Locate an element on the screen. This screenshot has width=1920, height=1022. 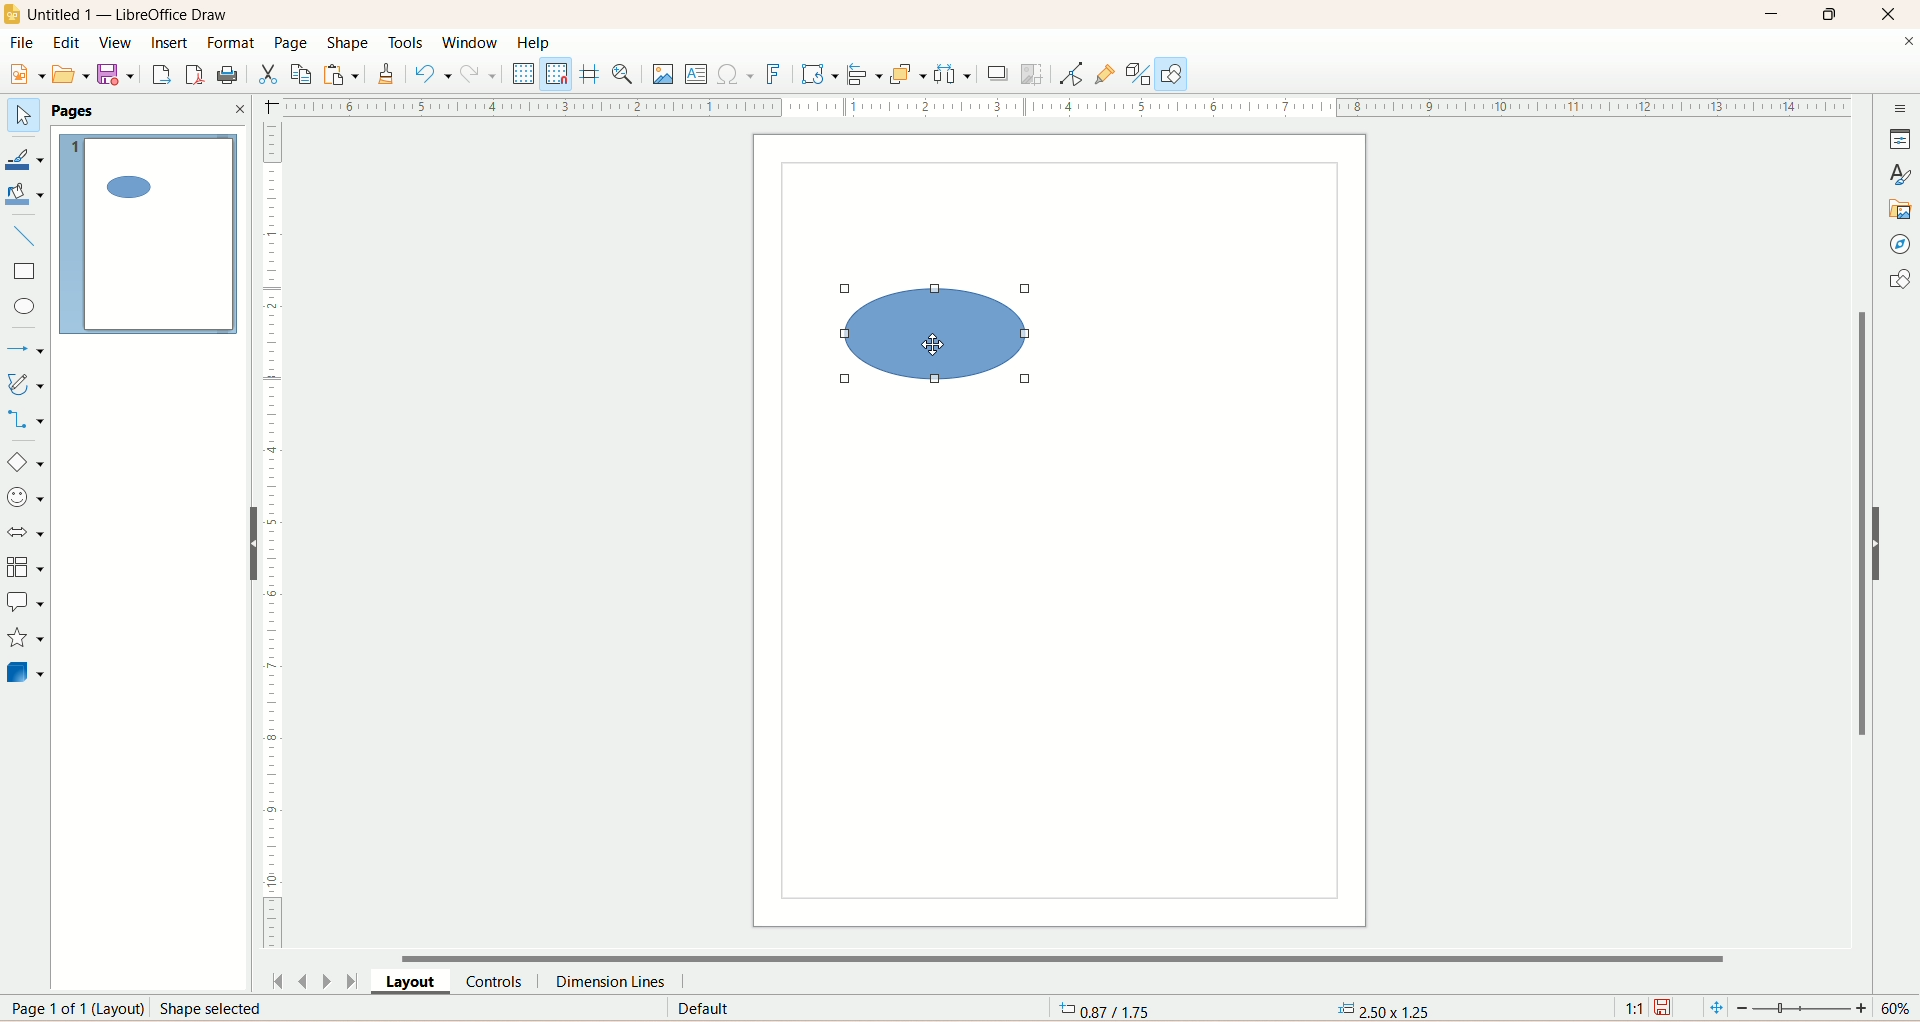
horizontal scroll bar is located at coordinates (1071, 954).